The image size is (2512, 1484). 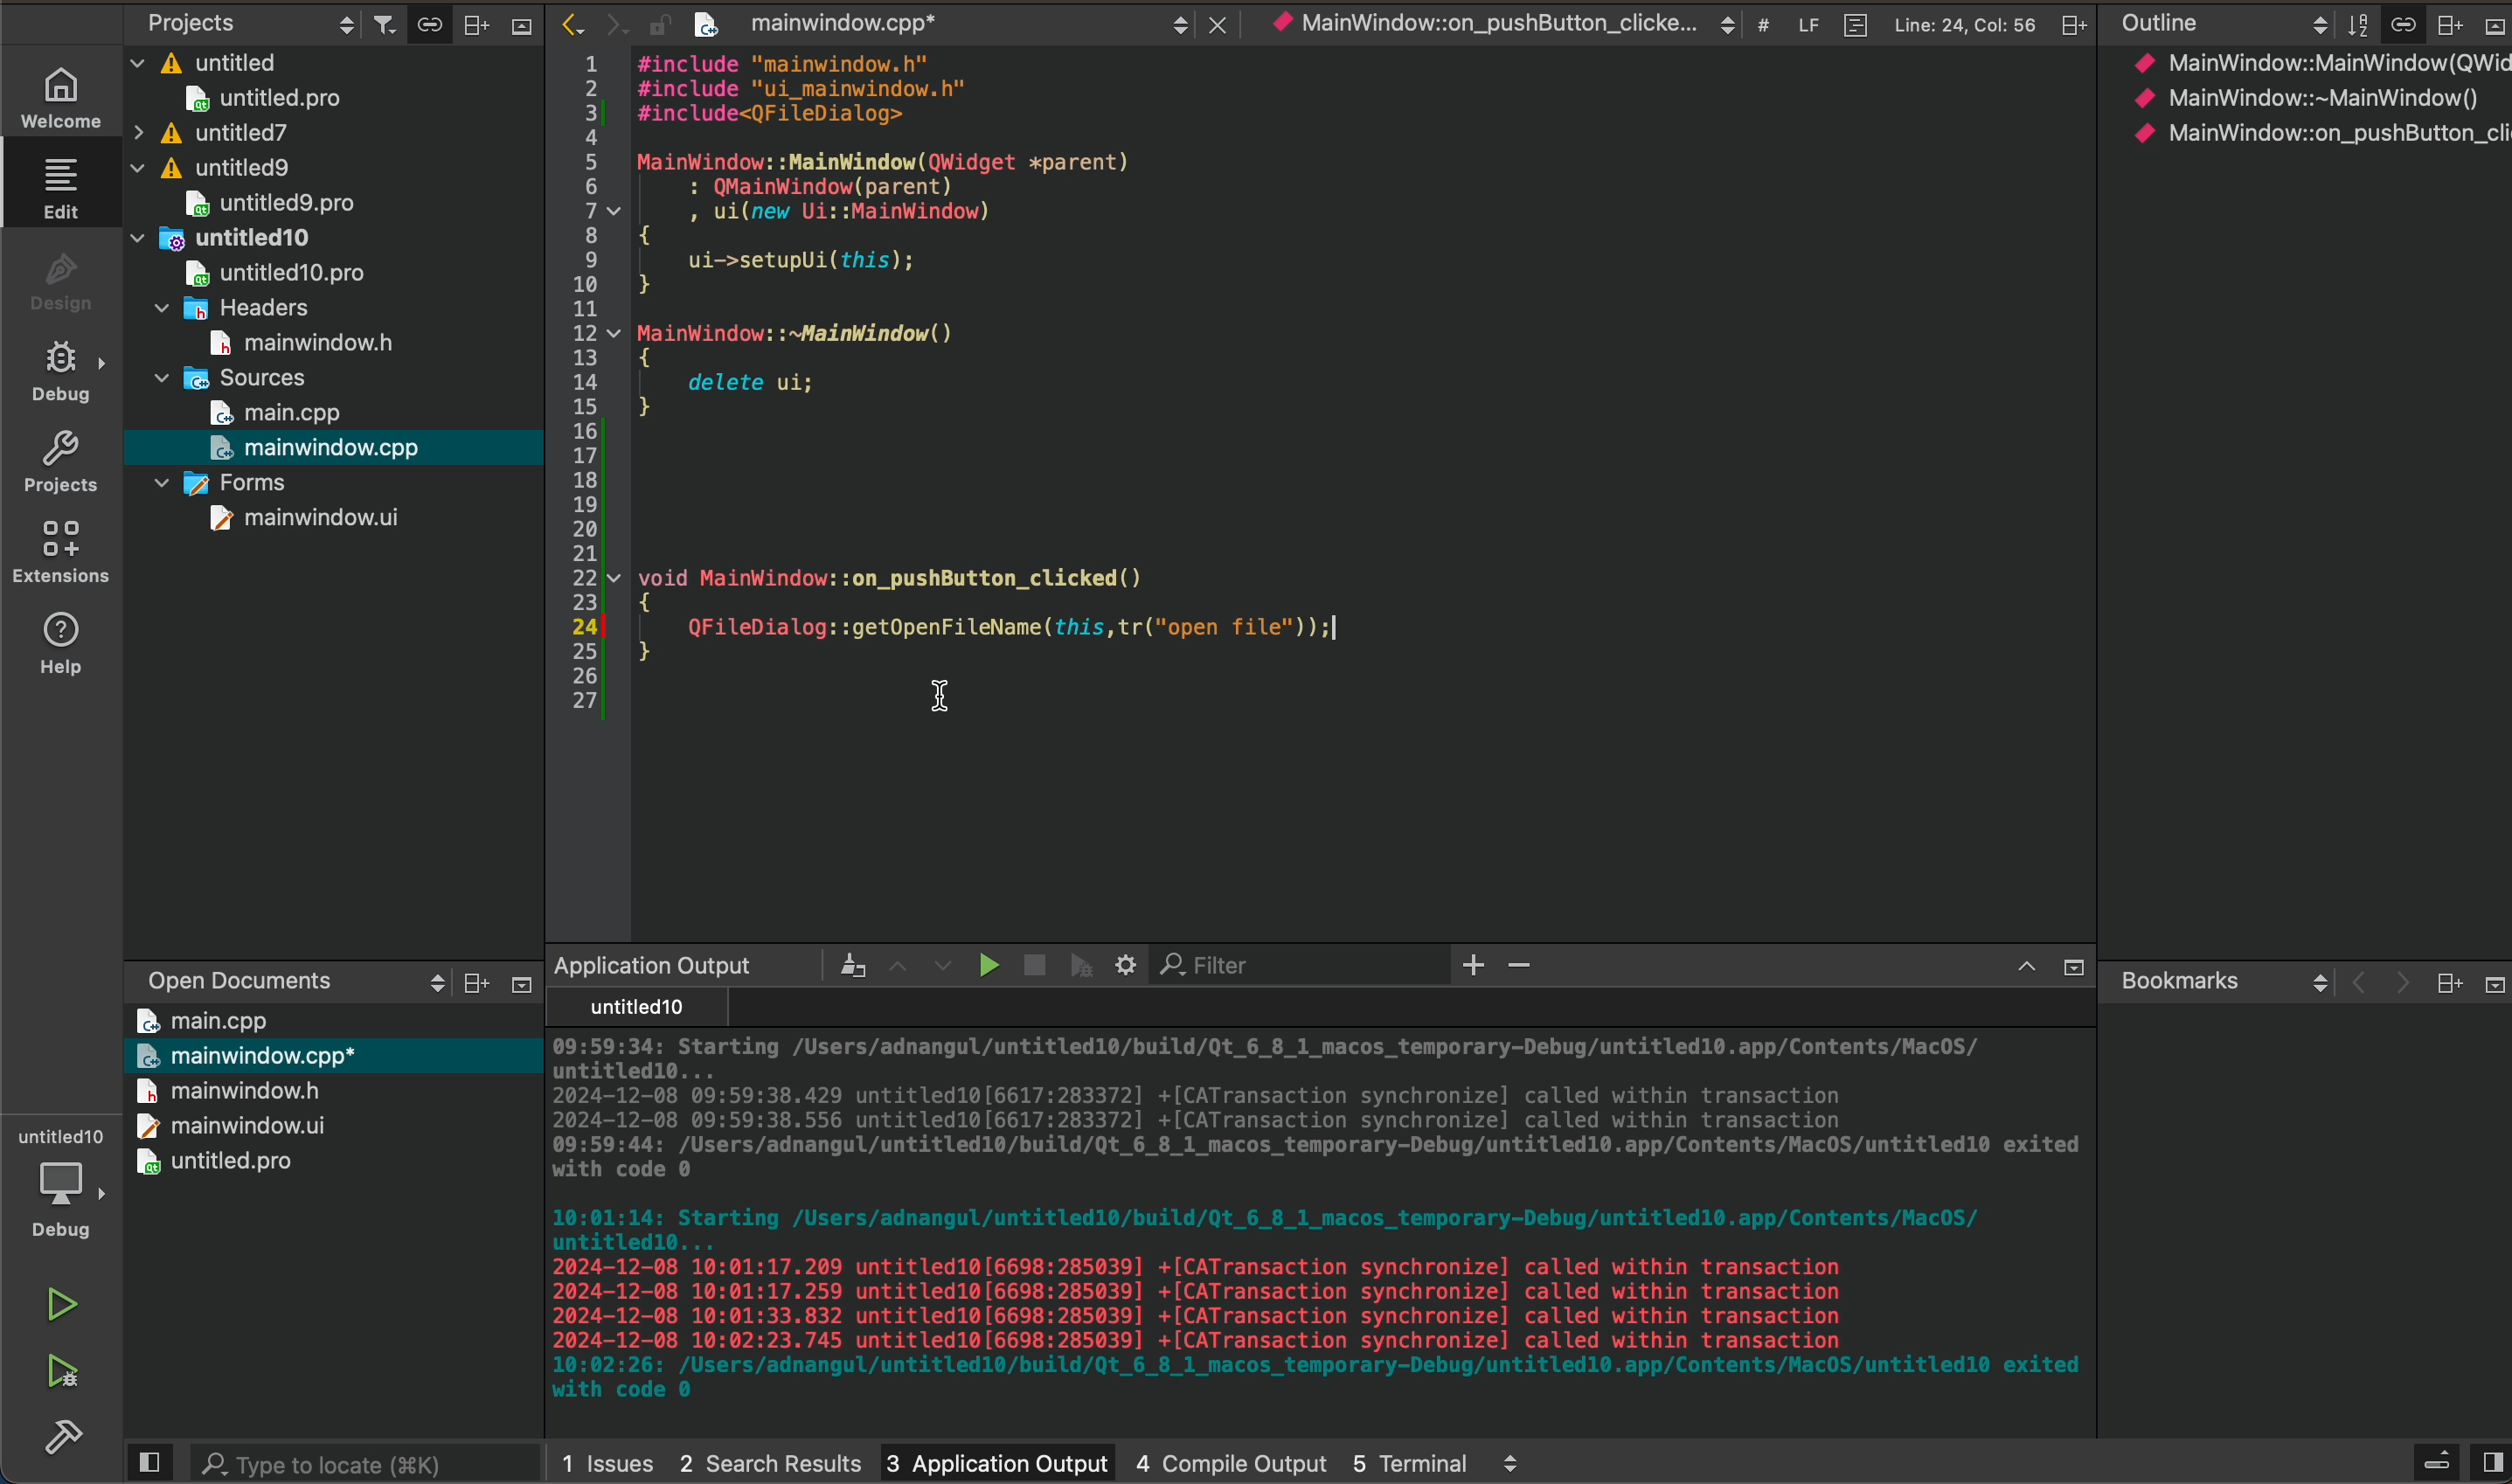 I want to click on zoom out, so click(x=1527, y=969).